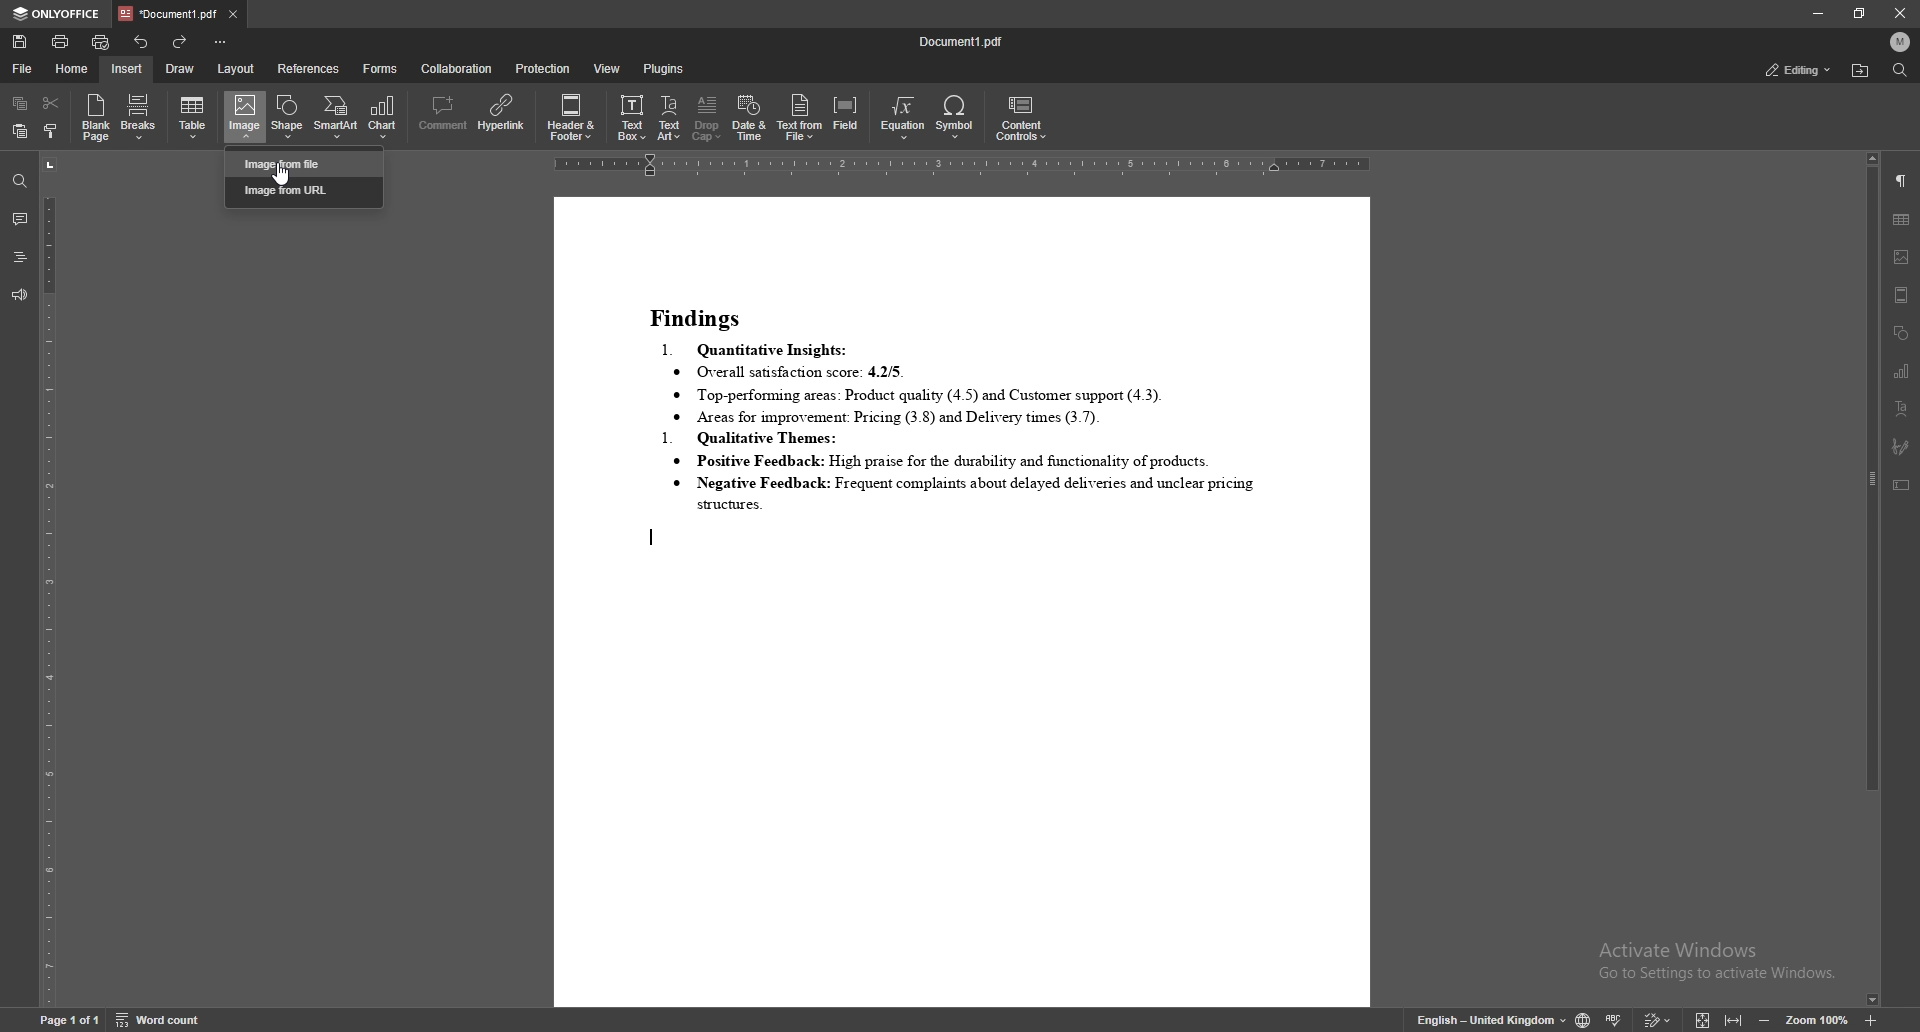  Describe the element at coordinates (102, 41) in the screenshot. I see `quick print` at that location.